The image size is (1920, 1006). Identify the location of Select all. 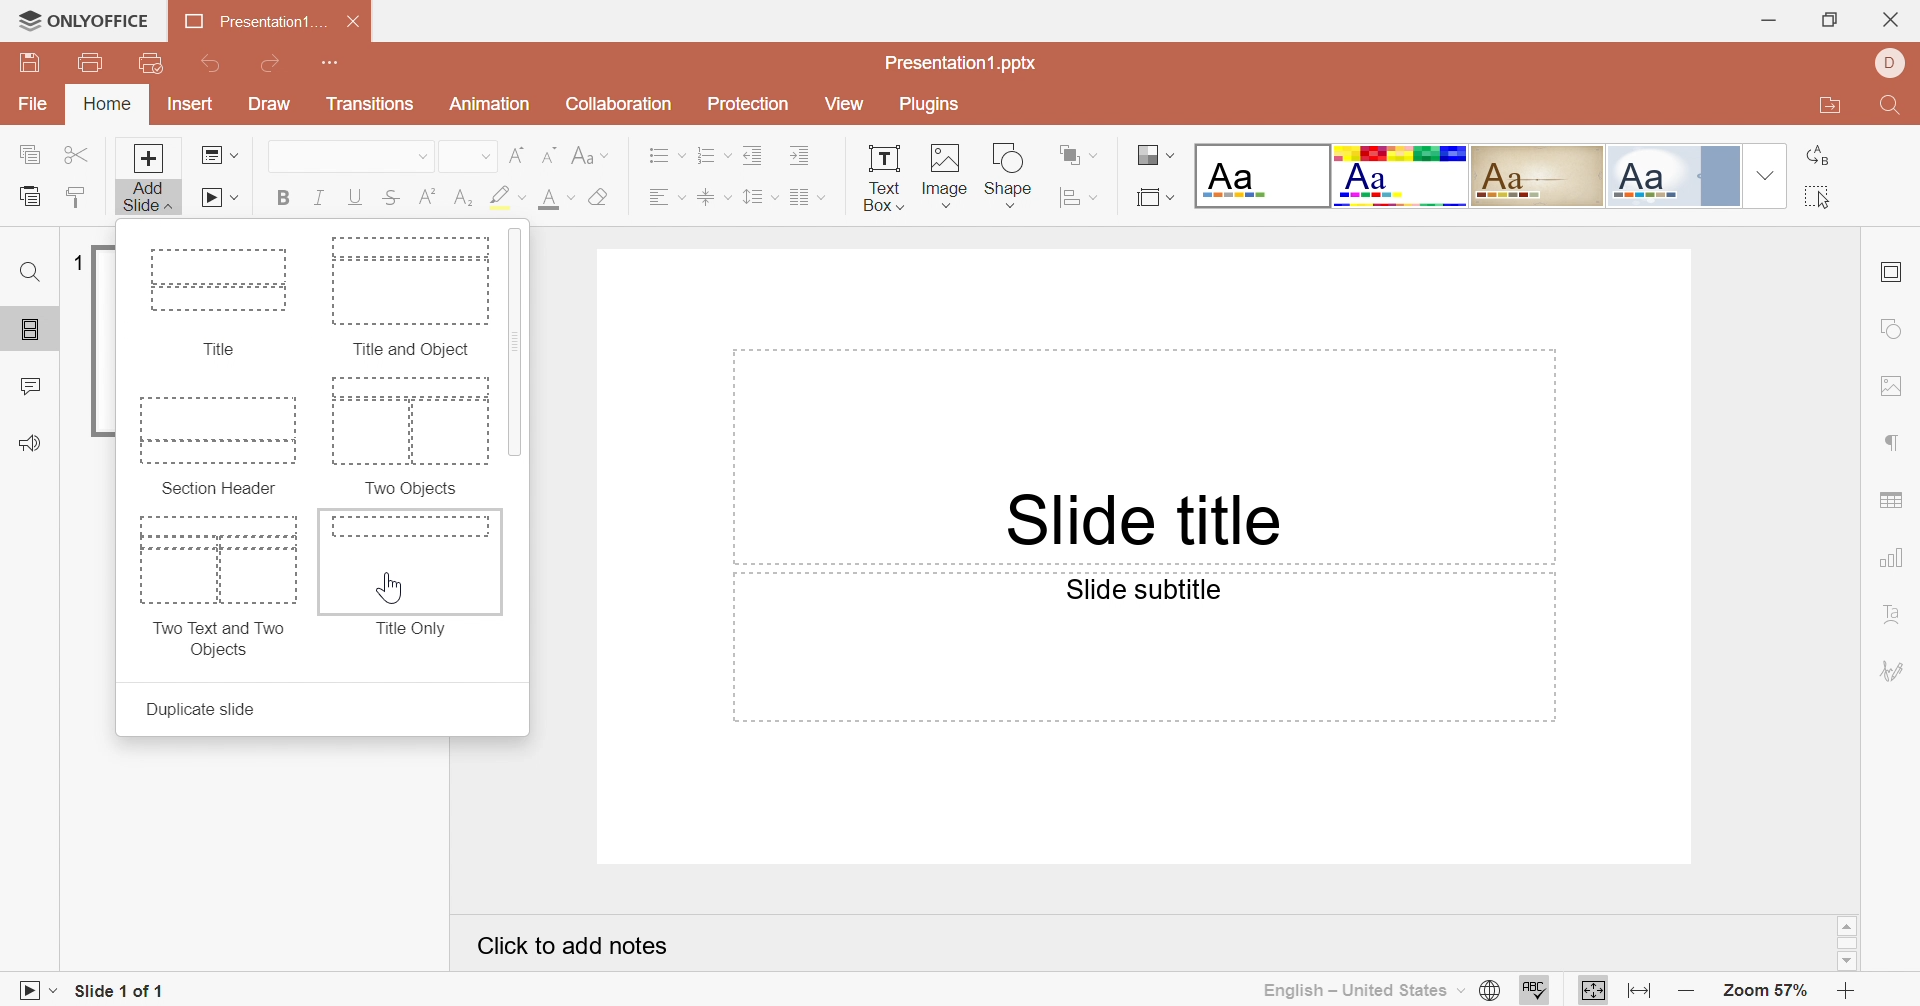
(1816, 196).